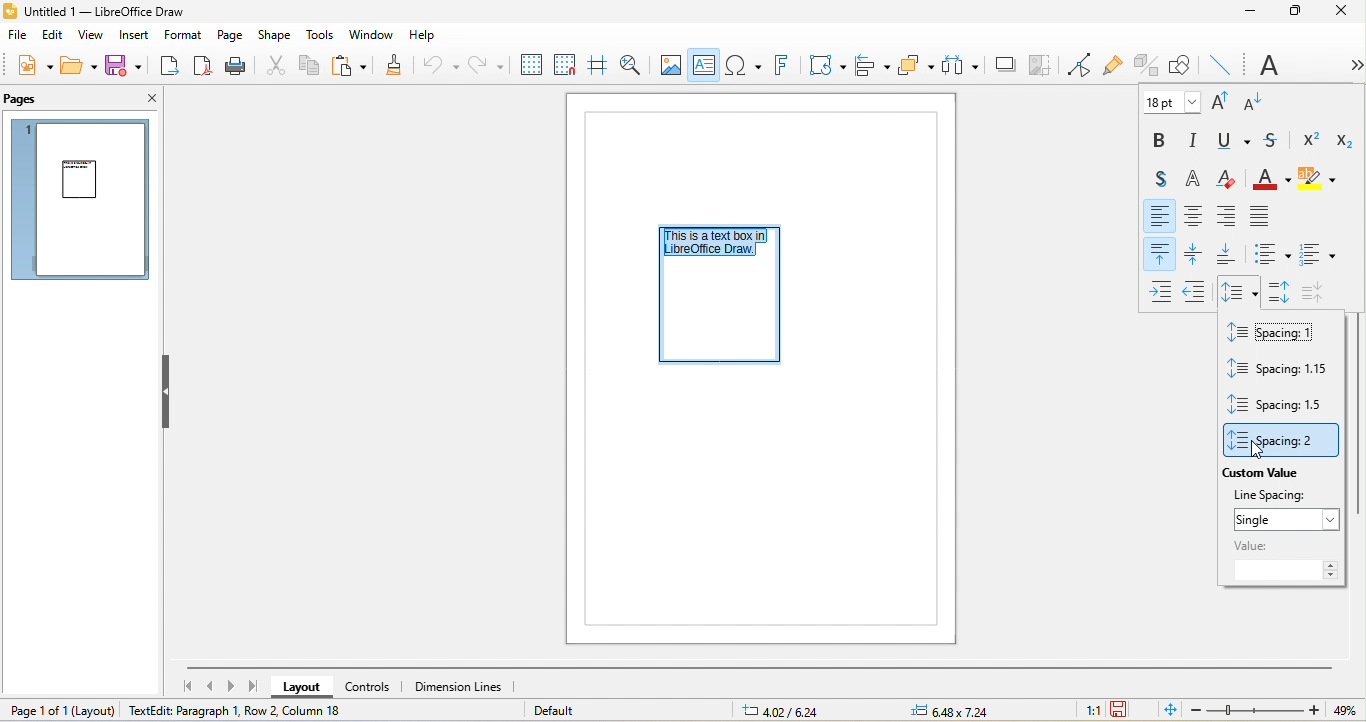 This screenshot has width=1366, height=722. What do you see at coordinates (672, 63) in the screenshot?
I see `image` at bounding box center [672, 63].